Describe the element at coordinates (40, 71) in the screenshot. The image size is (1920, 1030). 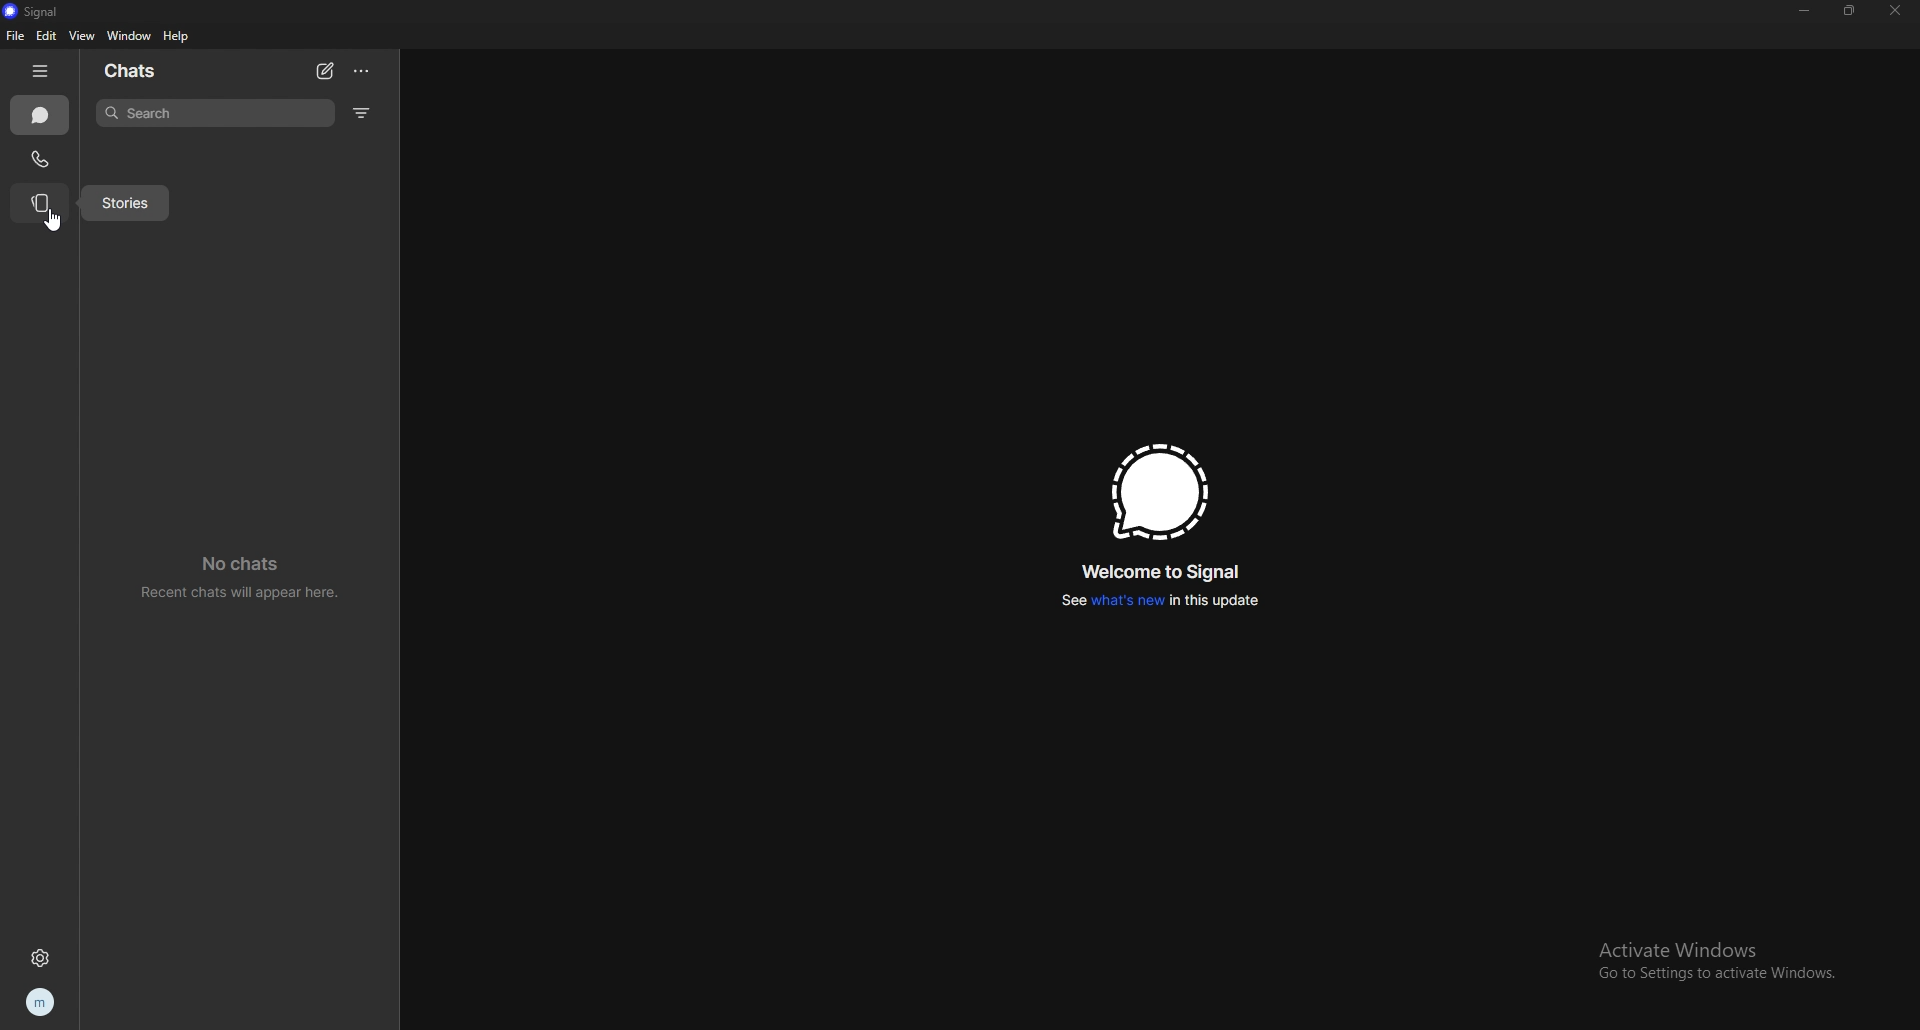
I see `hide tab` at that location.